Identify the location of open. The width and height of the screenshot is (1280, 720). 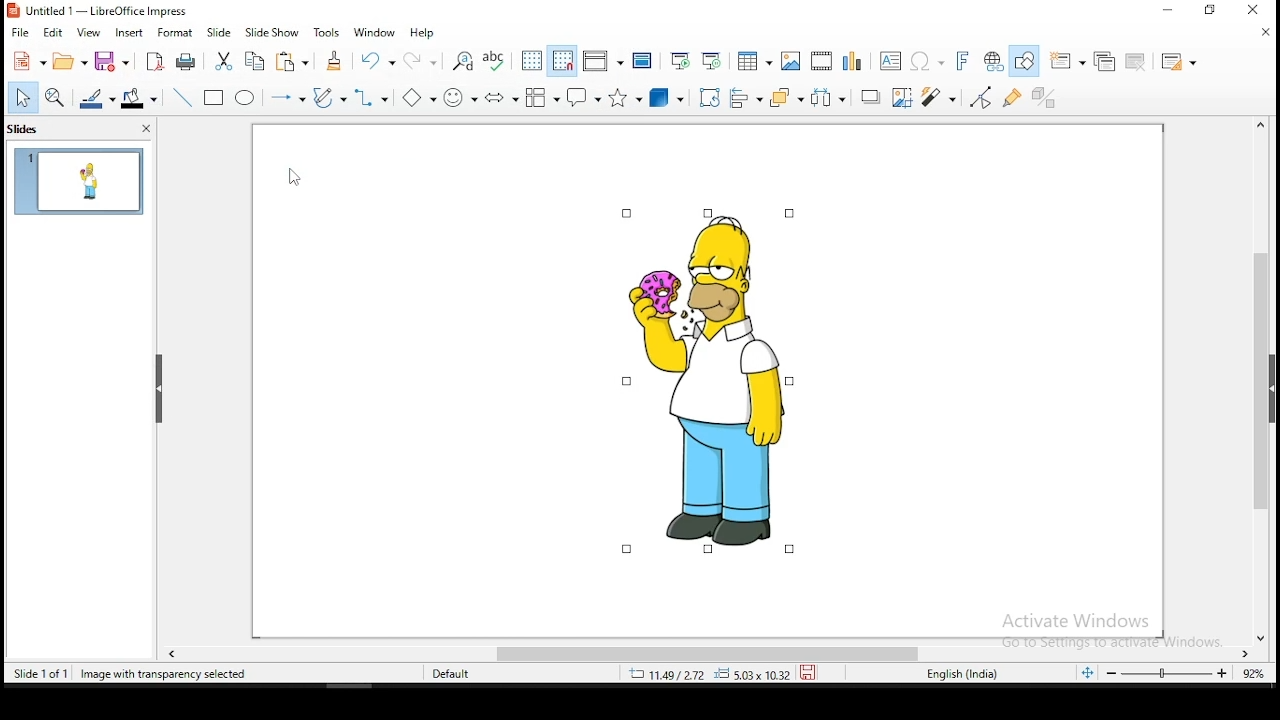
(73, 61).